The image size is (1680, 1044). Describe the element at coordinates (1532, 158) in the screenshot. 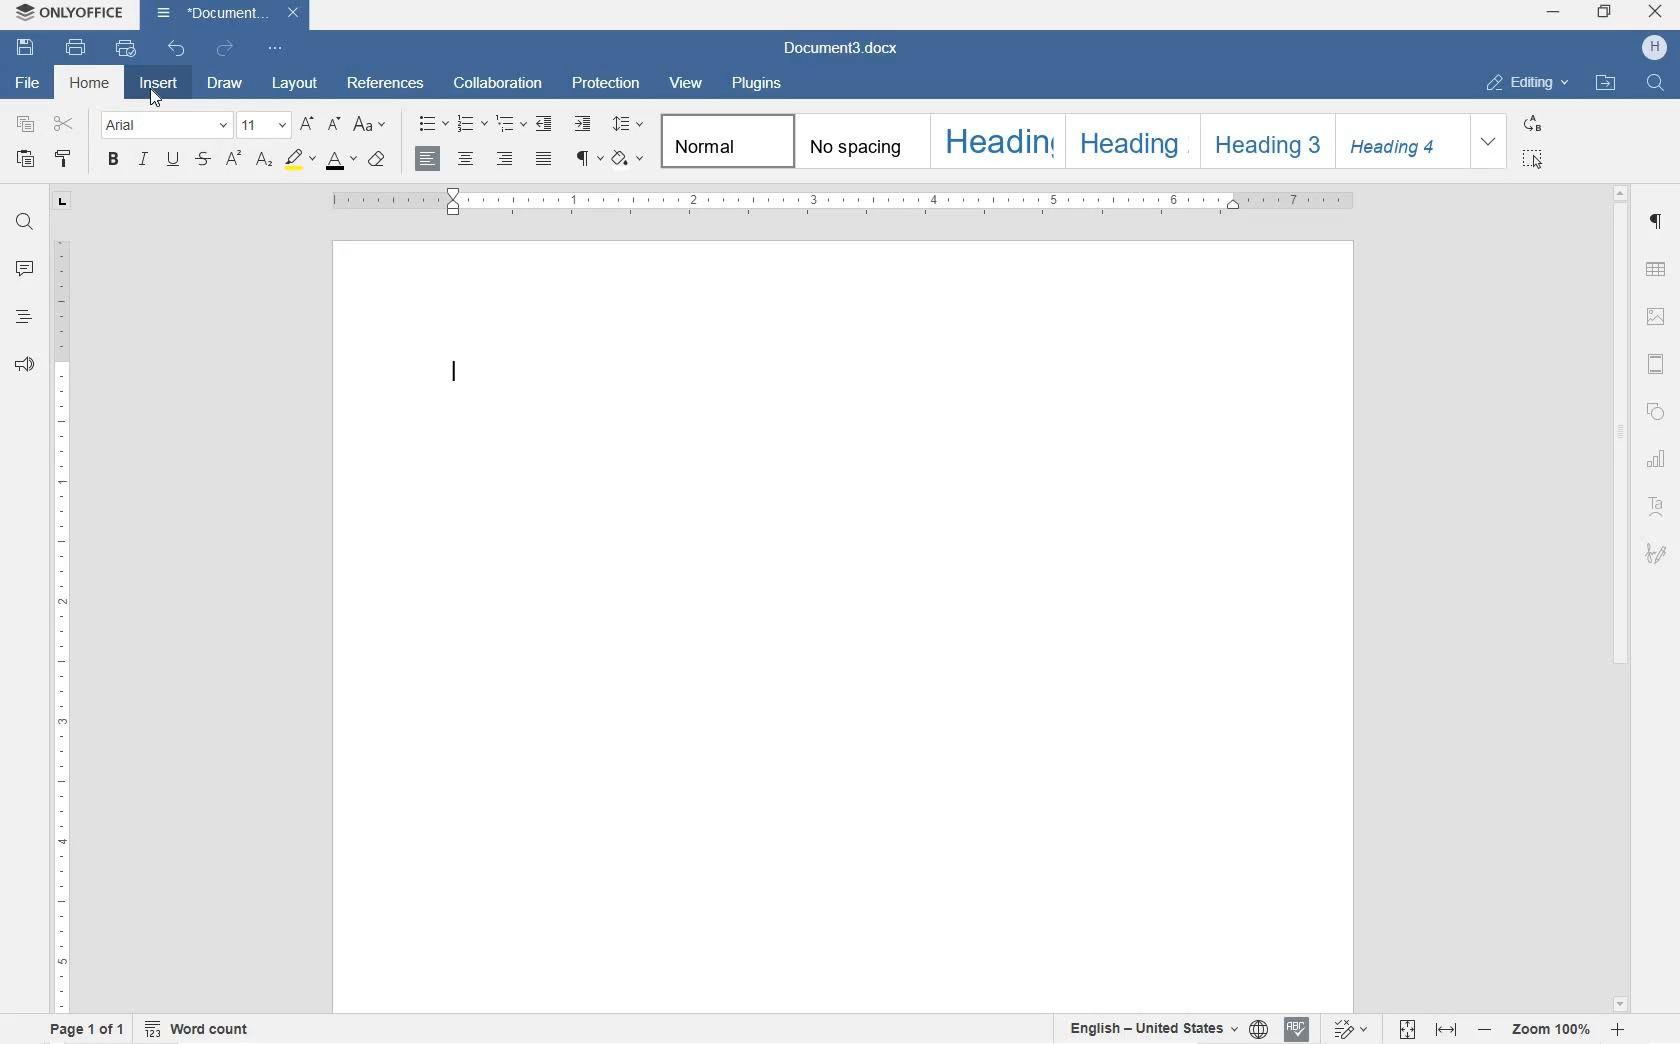

I see `SELECT ALL` at that location.